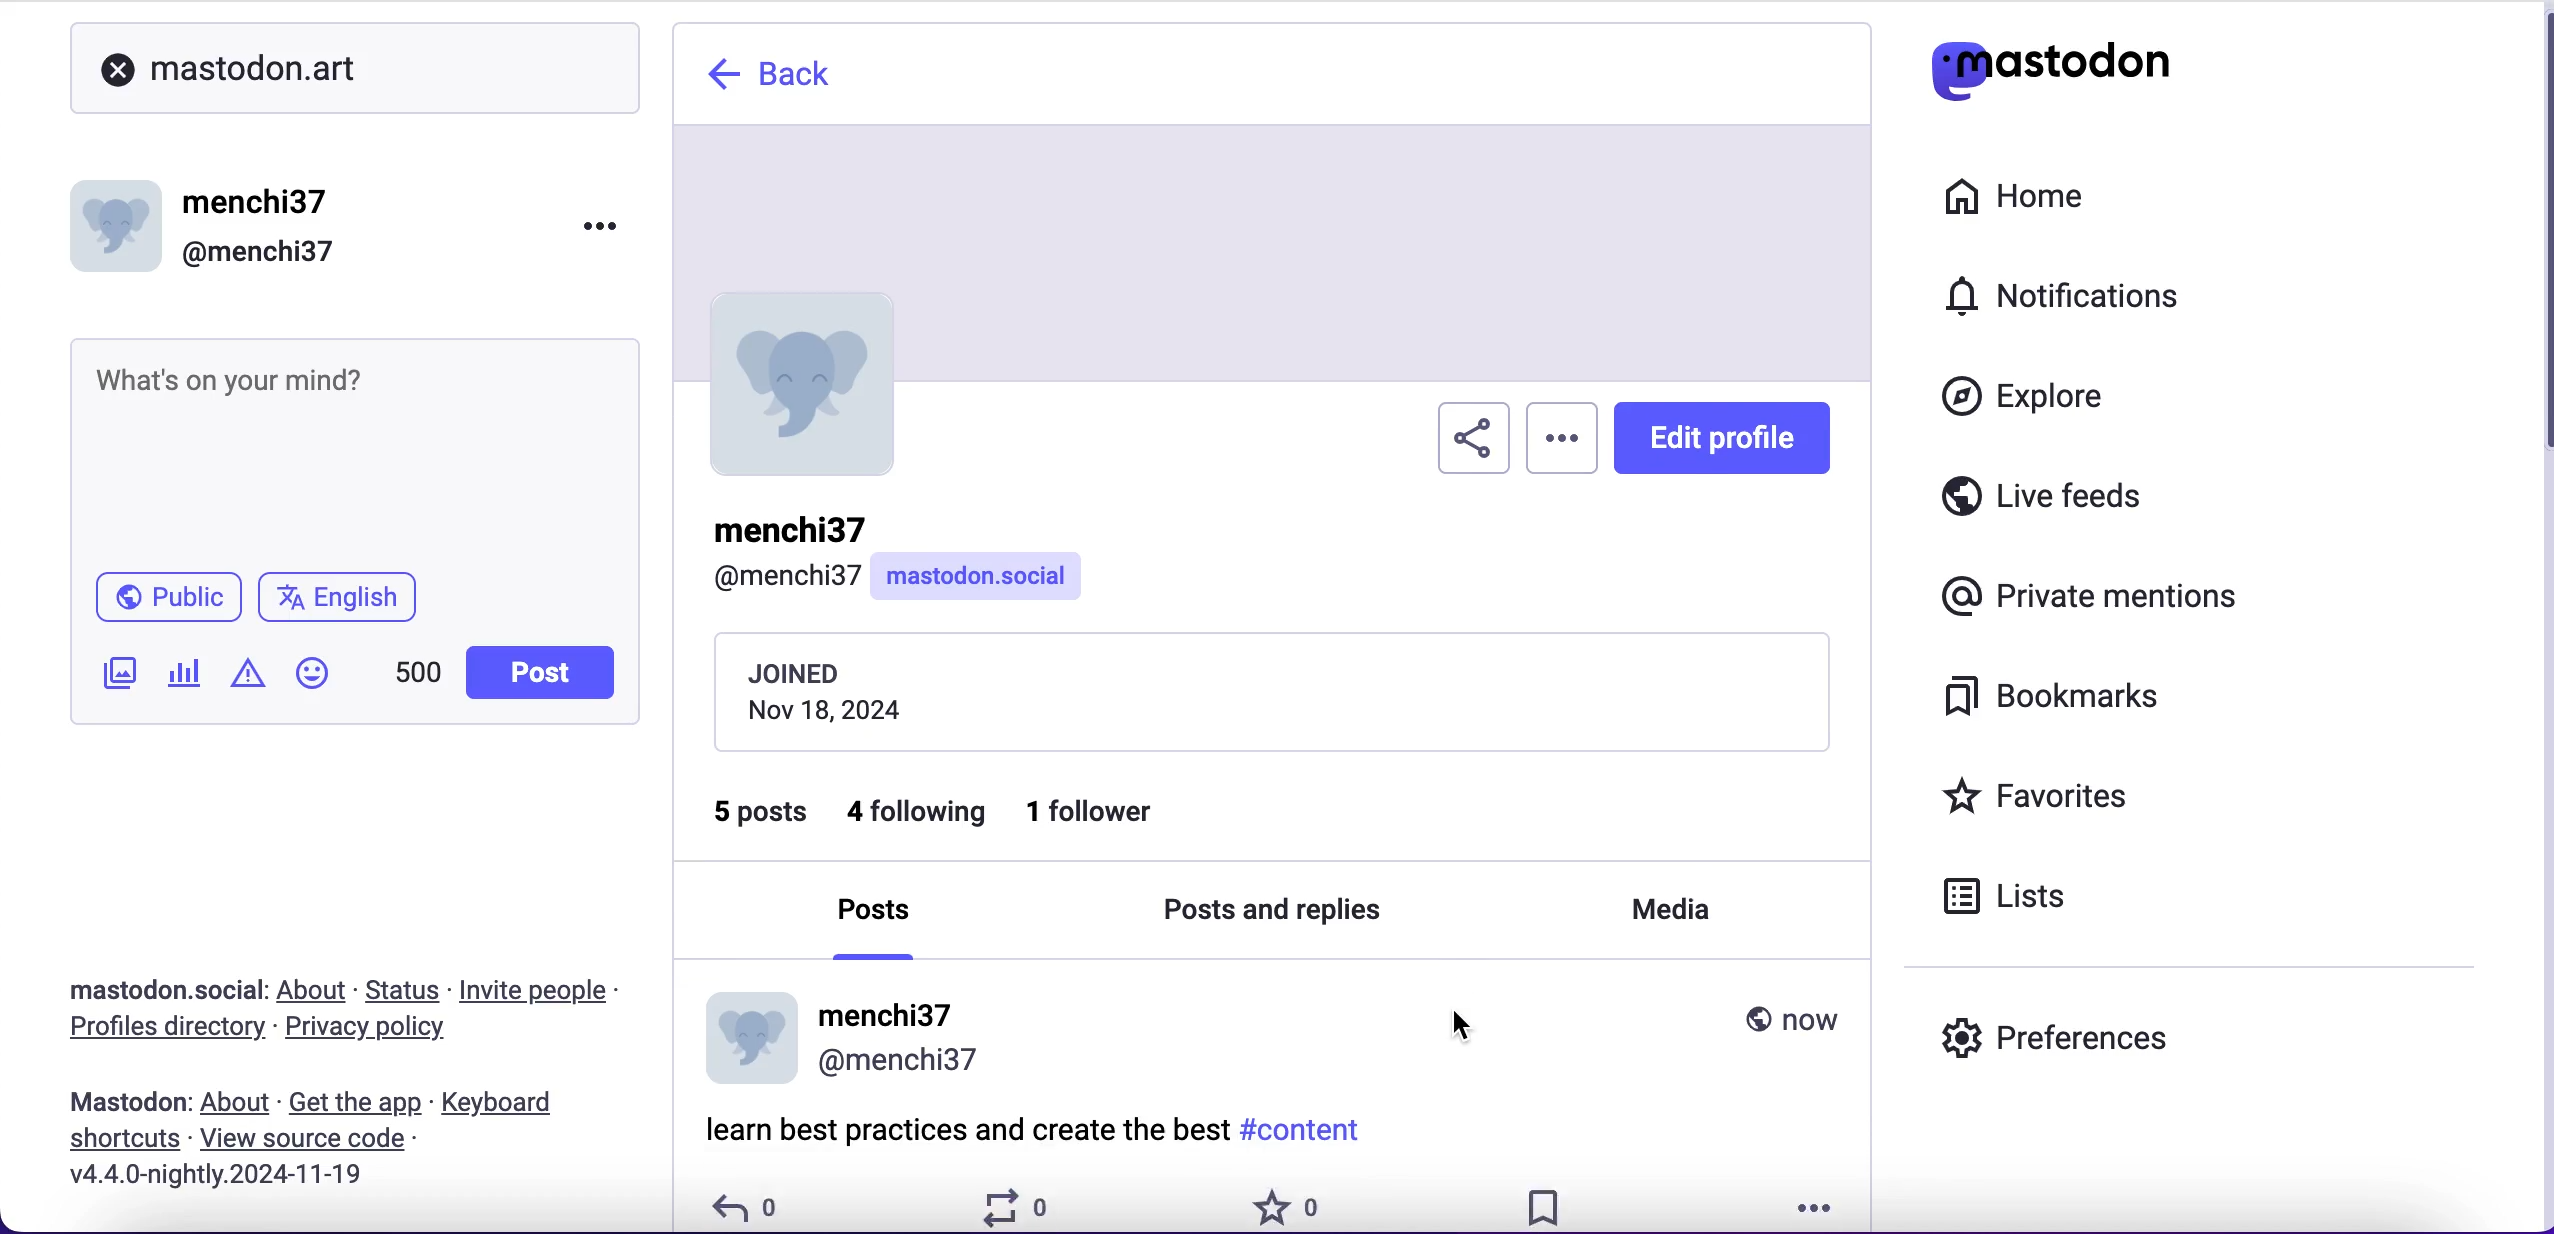 The height and width of the screenshot is (1234, 2554). Describe the element at coordinates (2544, 250) in the screenshot. I see `scroll bar` at that location.